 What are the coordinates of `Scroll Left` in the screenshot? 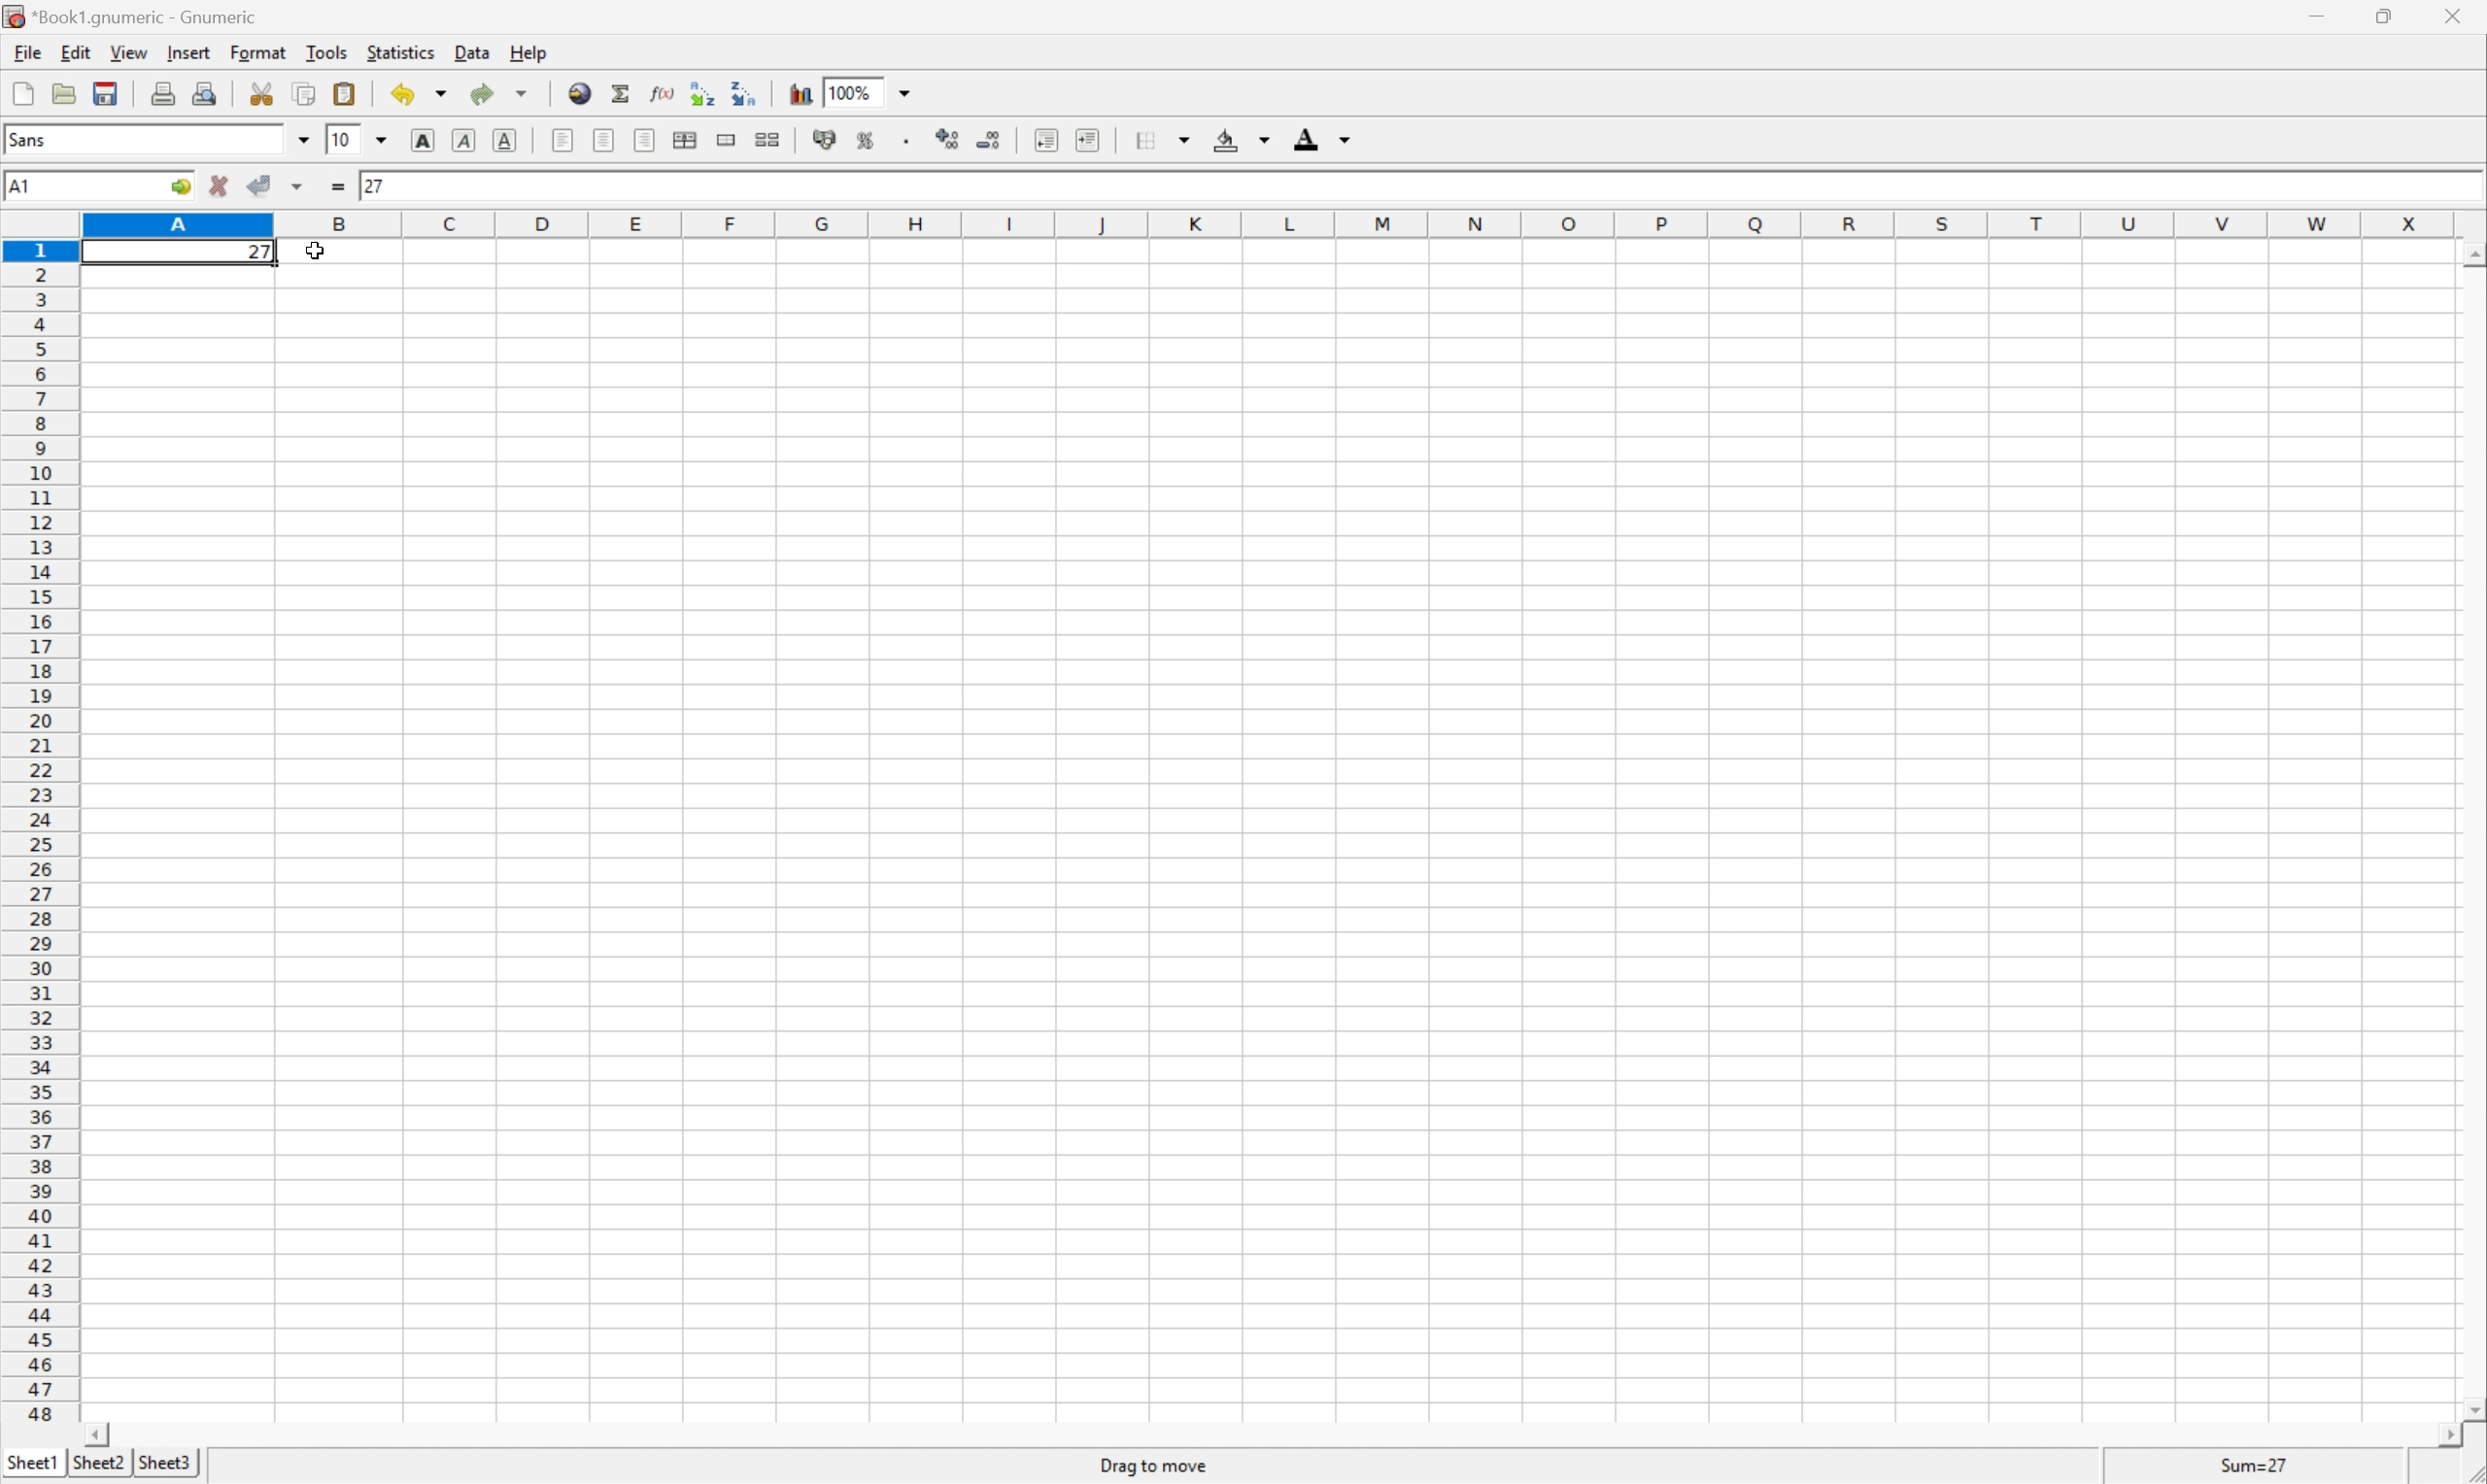 It's located at (92, 1433).